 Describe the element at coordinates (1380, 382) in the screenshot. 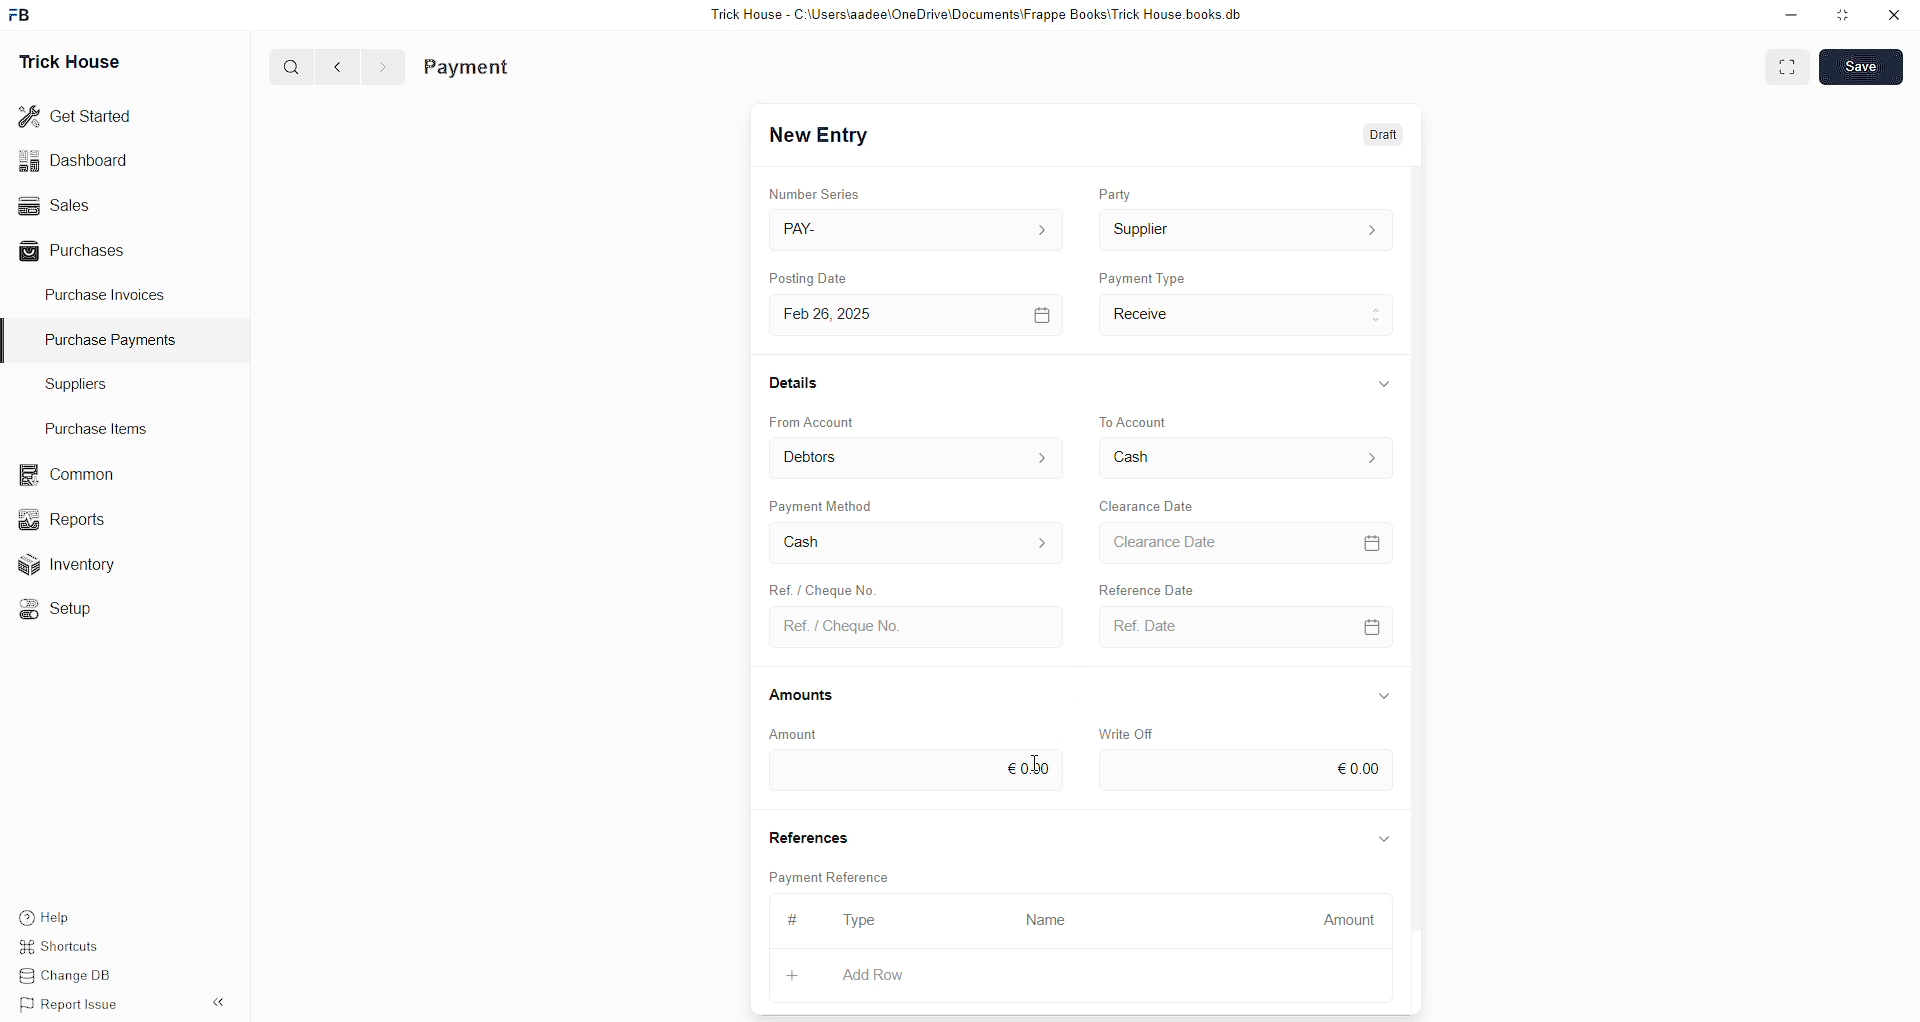

I see `expand` at that location.